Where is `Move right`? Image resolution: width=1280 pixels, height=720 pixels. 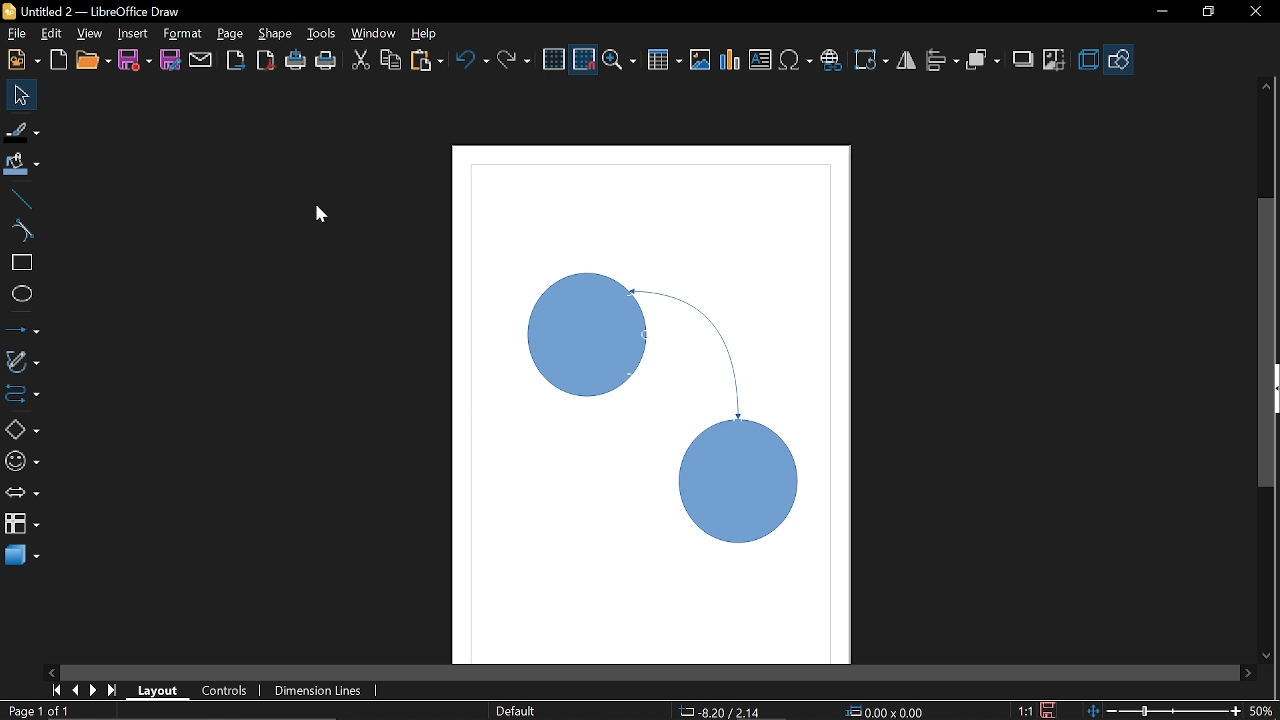
Move right is located at coordinates (1251, 674).